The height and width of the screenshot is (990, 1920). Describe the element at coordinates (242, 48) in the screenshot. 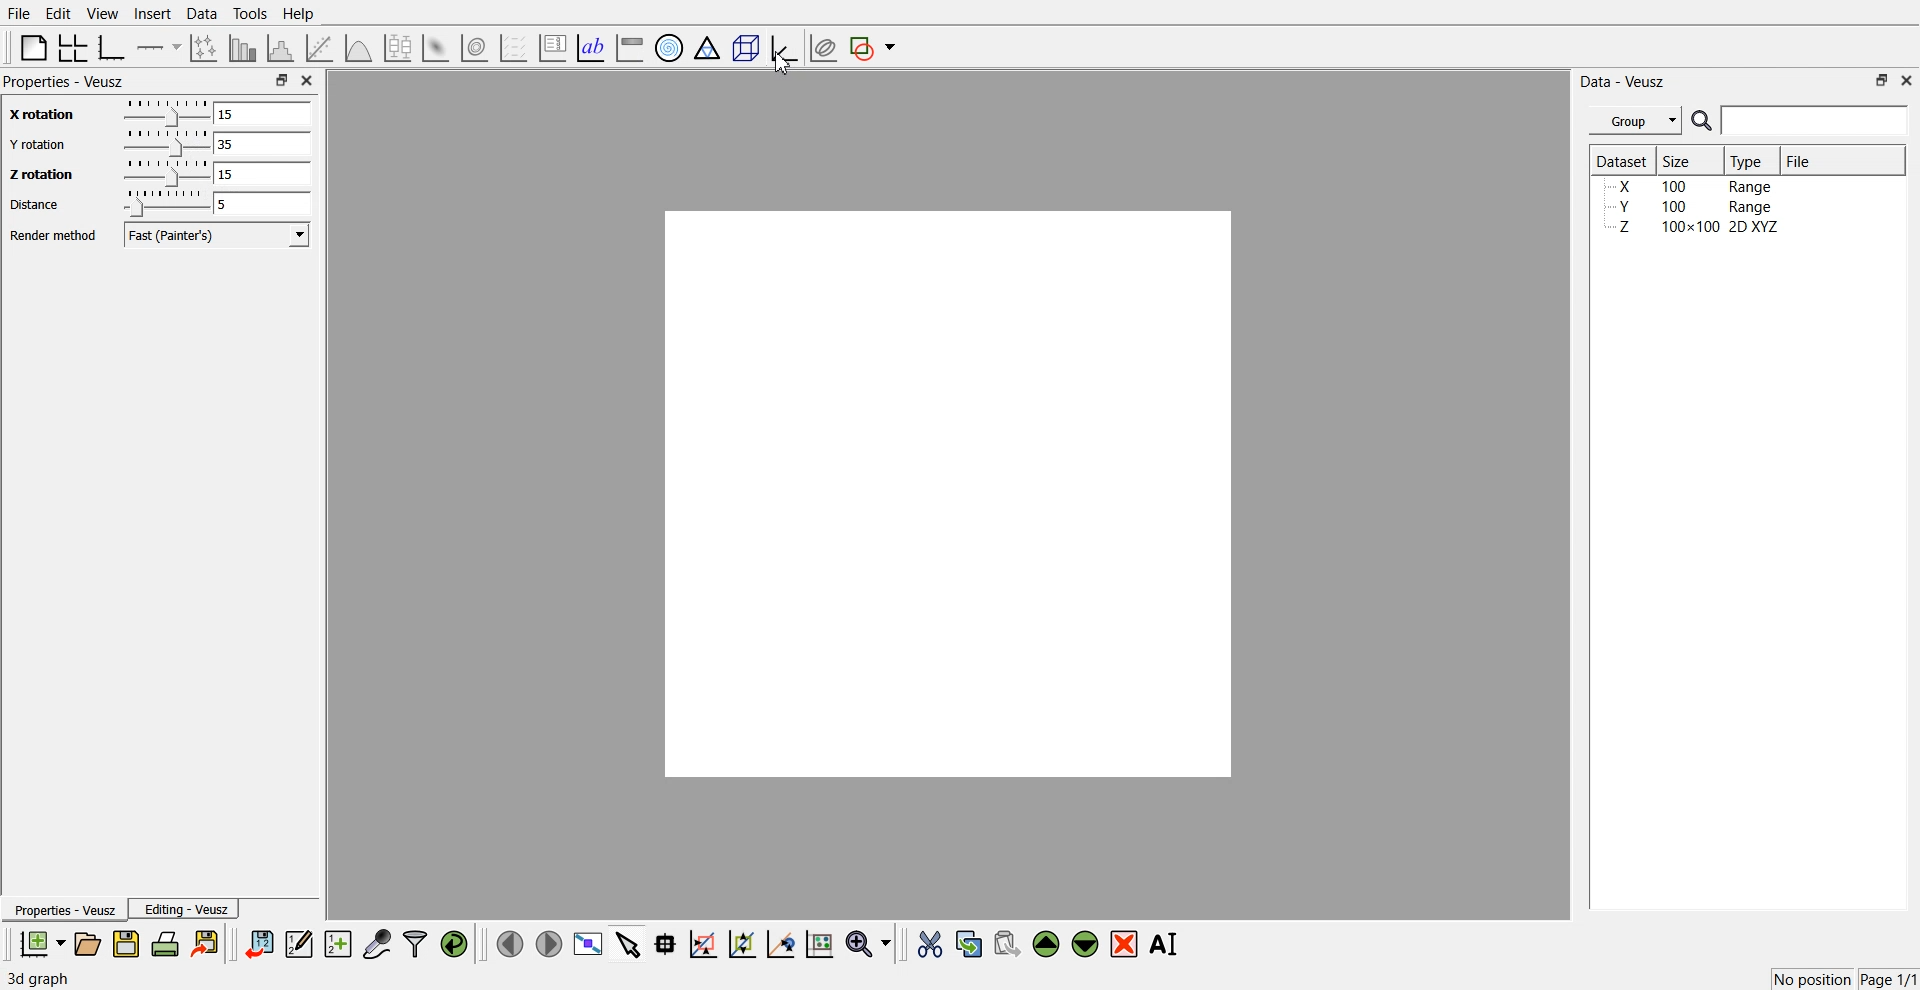

I see `Plot bar chart` at that location.